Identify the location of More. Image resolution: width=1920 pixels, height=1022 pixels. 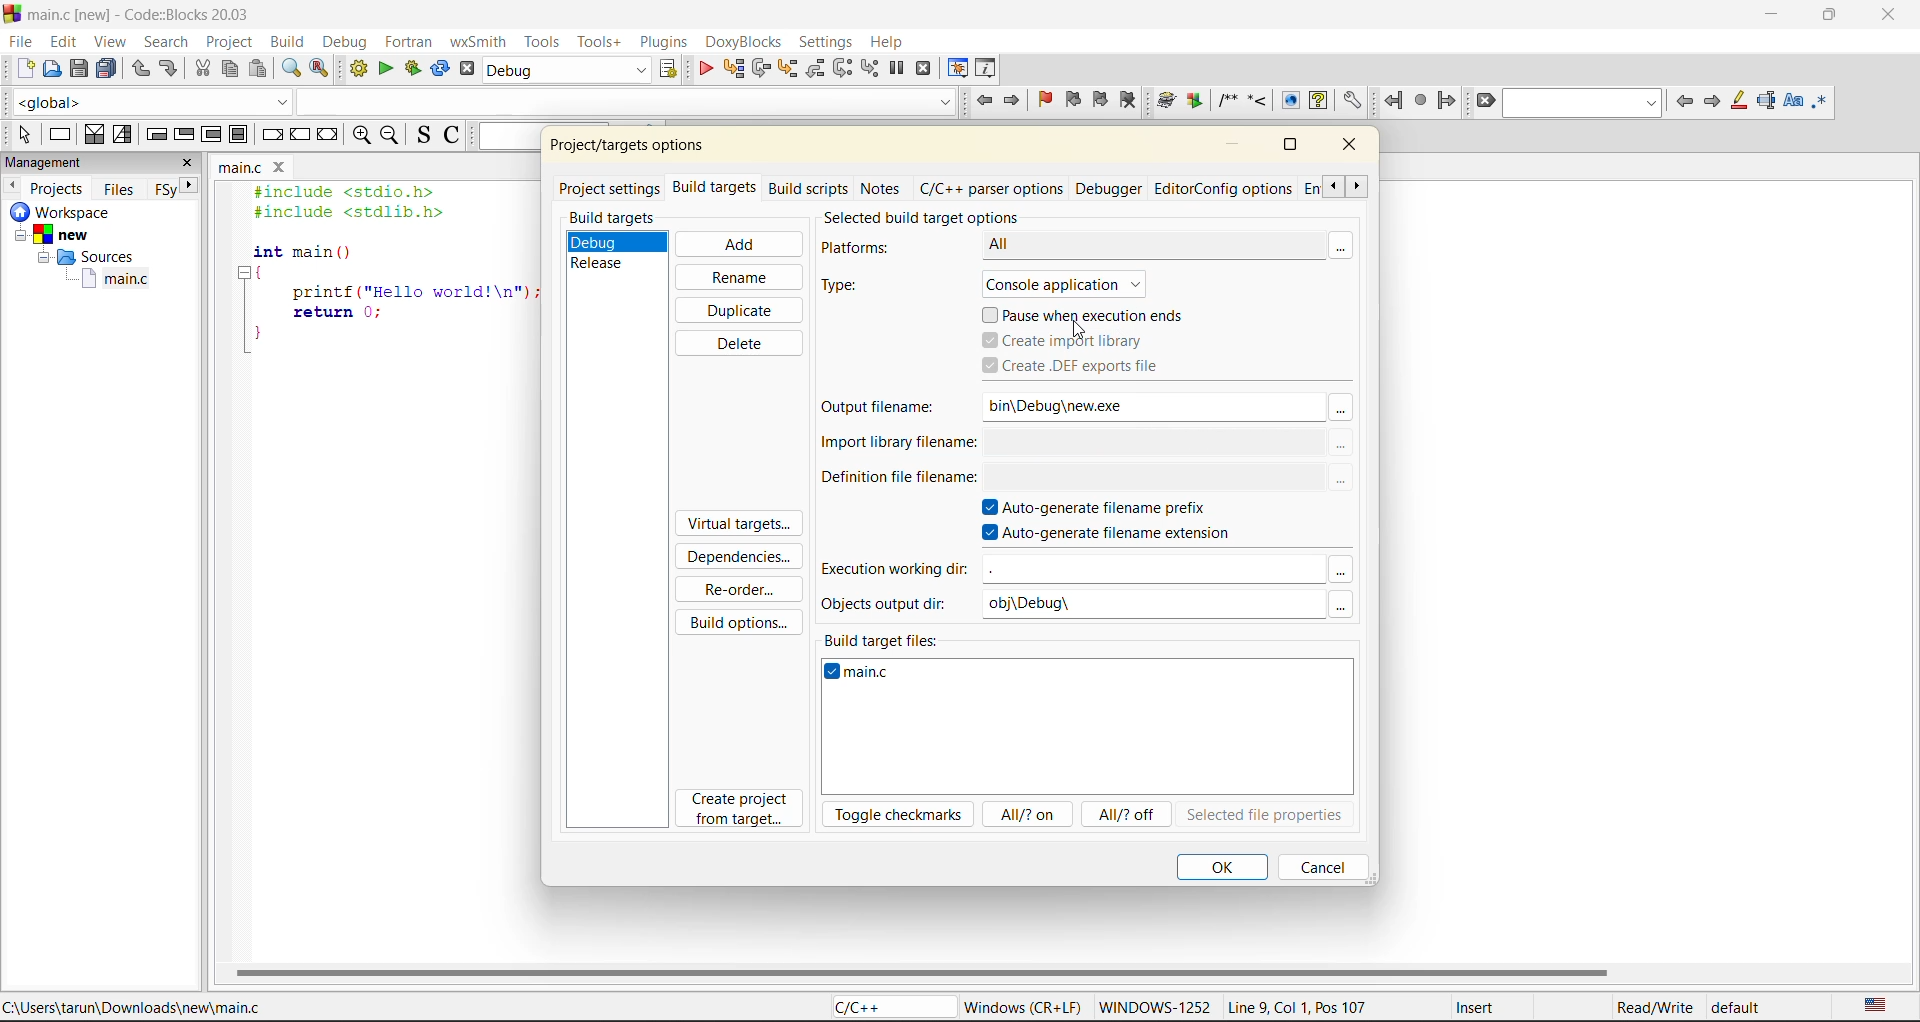
(1340, 407).